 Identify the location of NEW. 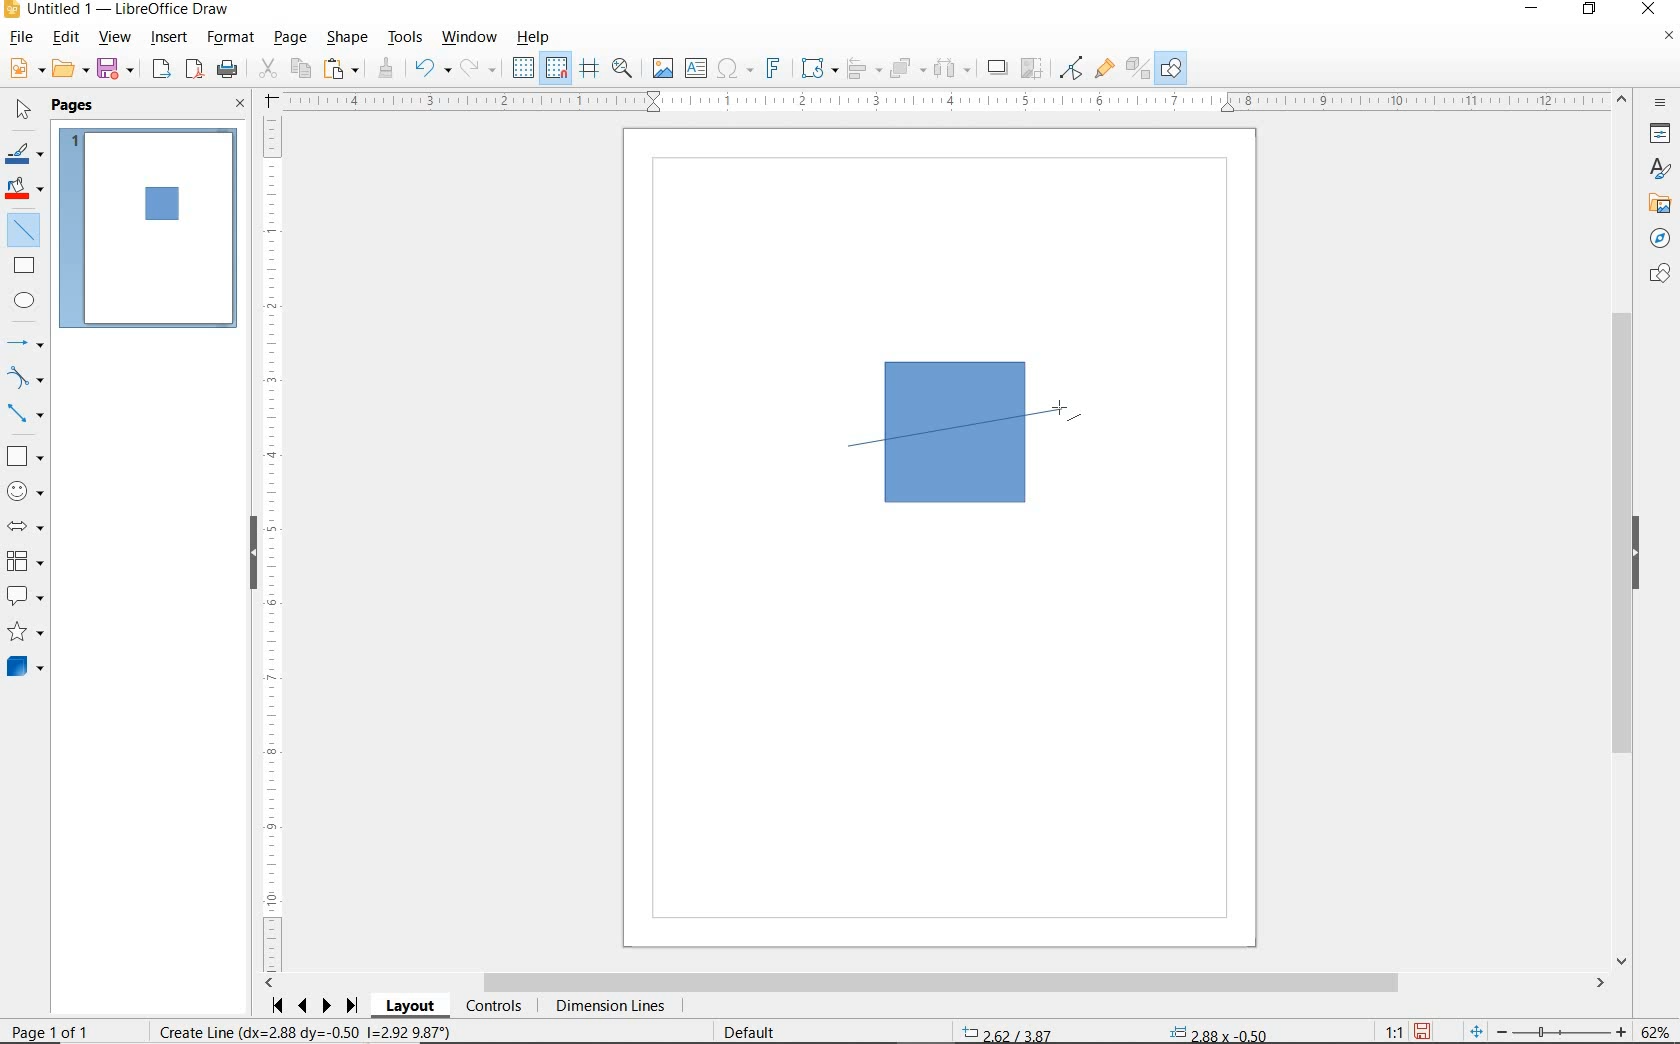
(25, 69).